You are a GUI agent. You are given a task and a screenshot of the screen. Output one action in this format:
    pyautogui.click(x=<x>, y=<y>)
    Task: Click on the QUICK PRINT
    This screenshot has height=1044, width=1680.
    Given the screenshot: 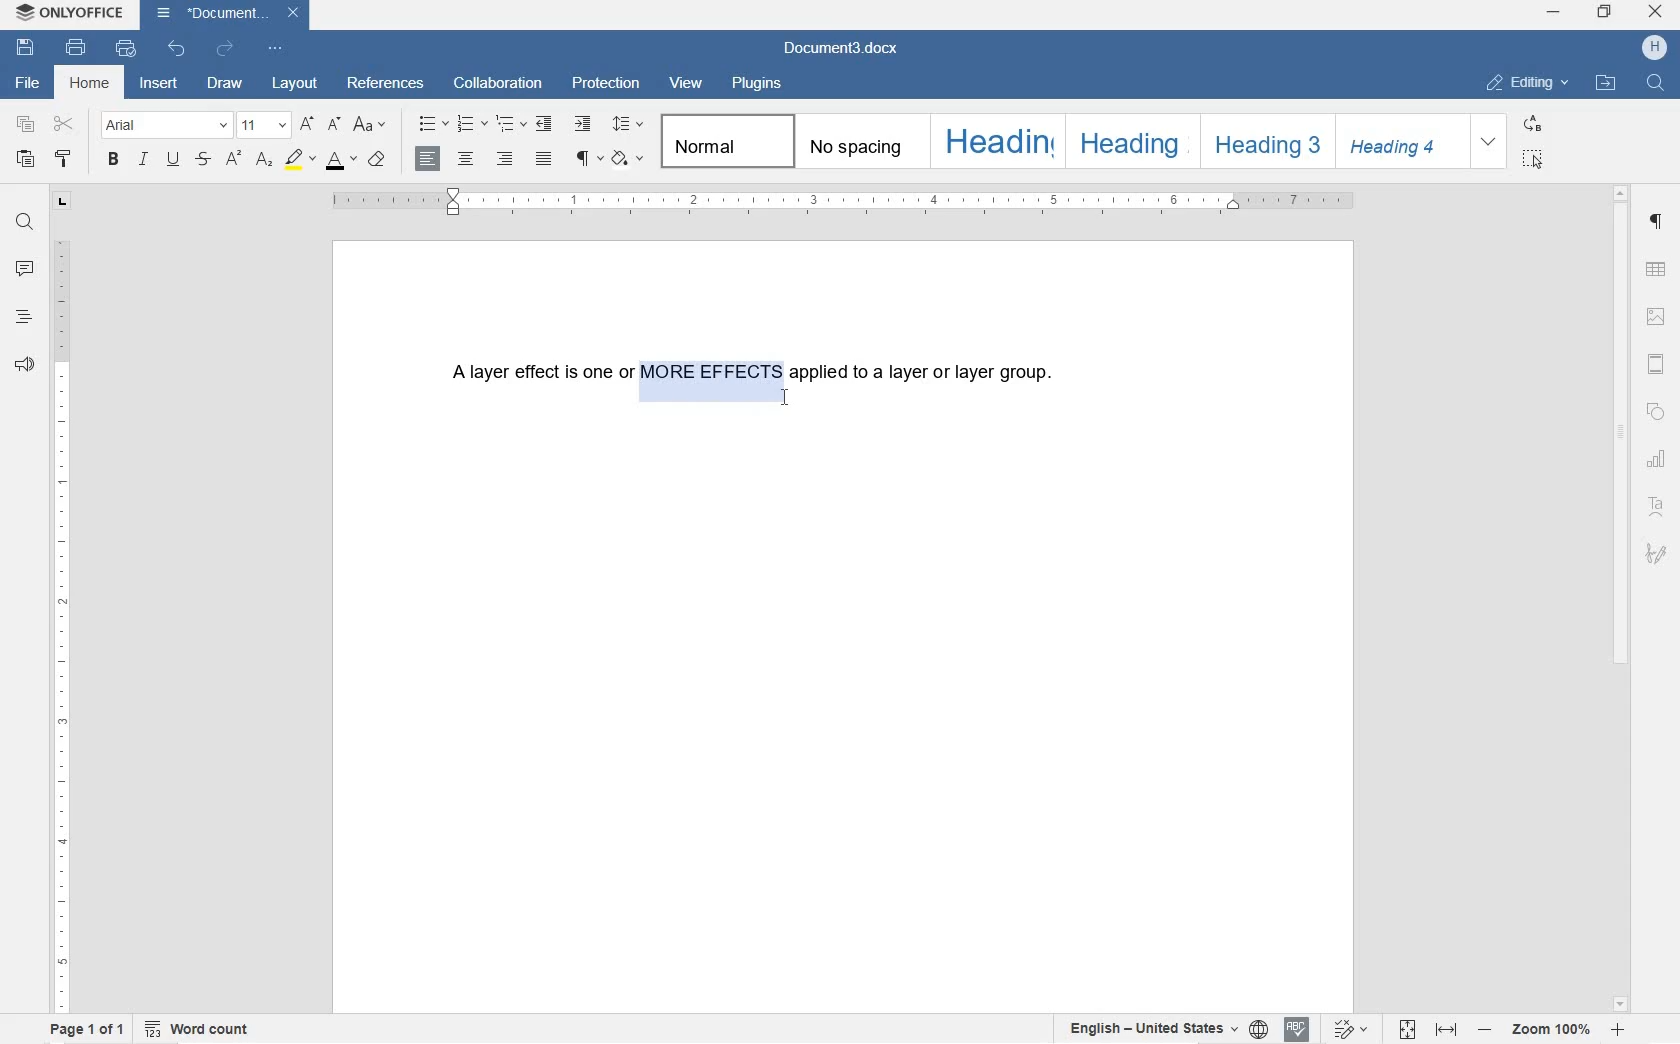 What is the action you would take?
    pyautogui.click(x=125, y=50)
    